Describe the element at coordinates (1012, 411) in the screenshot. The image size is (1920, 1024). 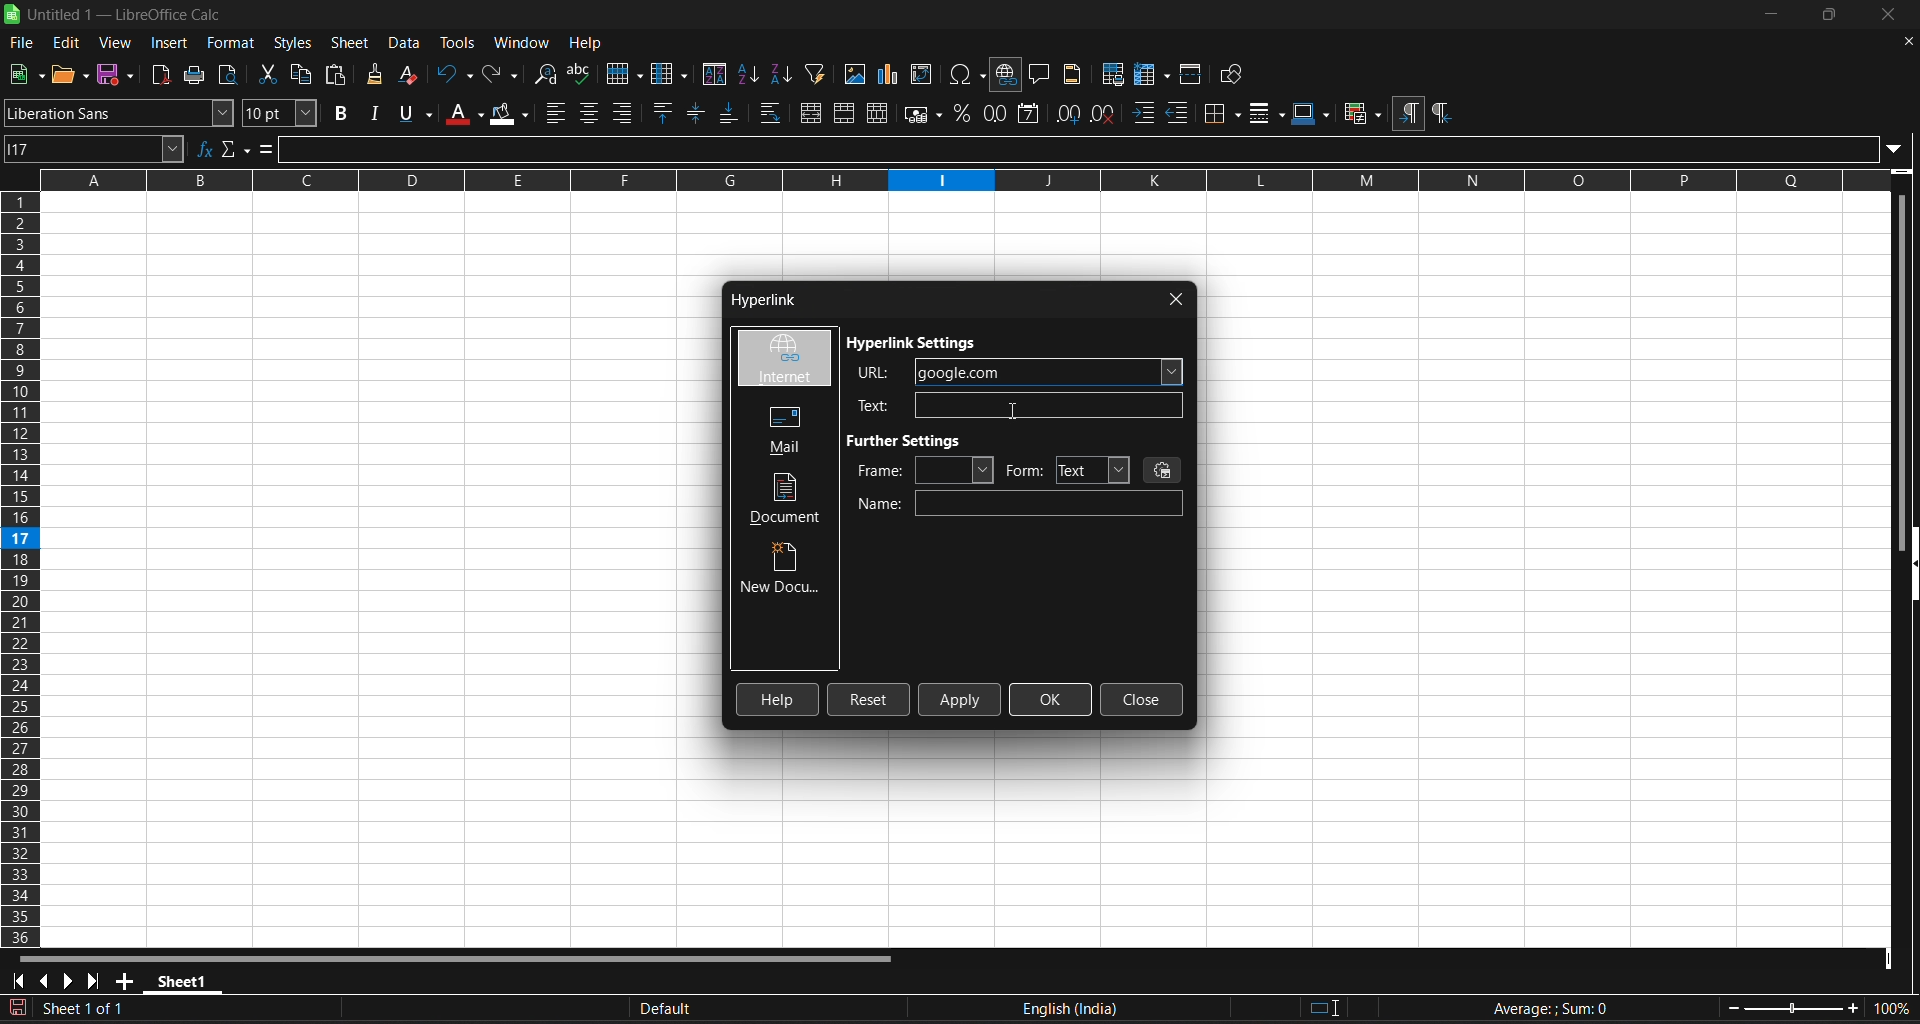
I see `cursor` at that location.